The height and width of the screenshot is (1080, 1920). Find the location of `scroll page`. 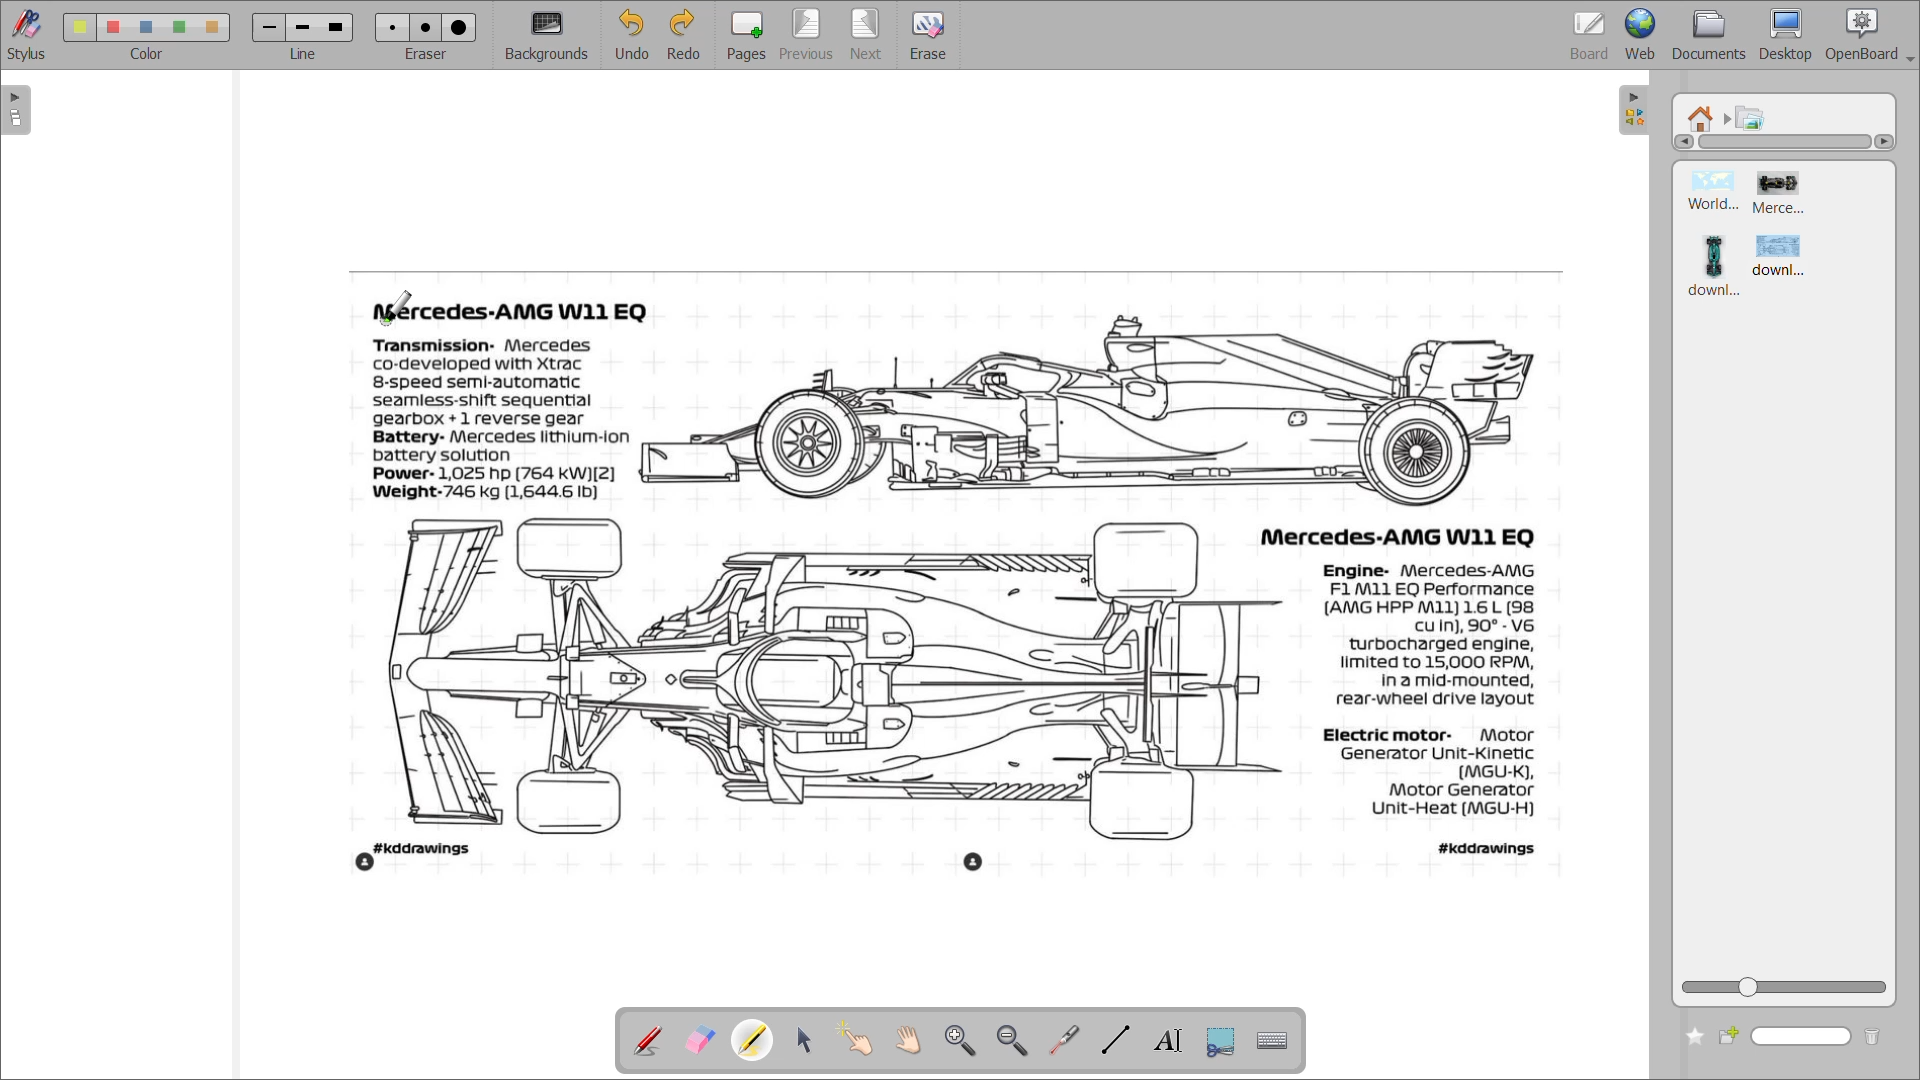

scroll page is located at coordinates (913, 1038).